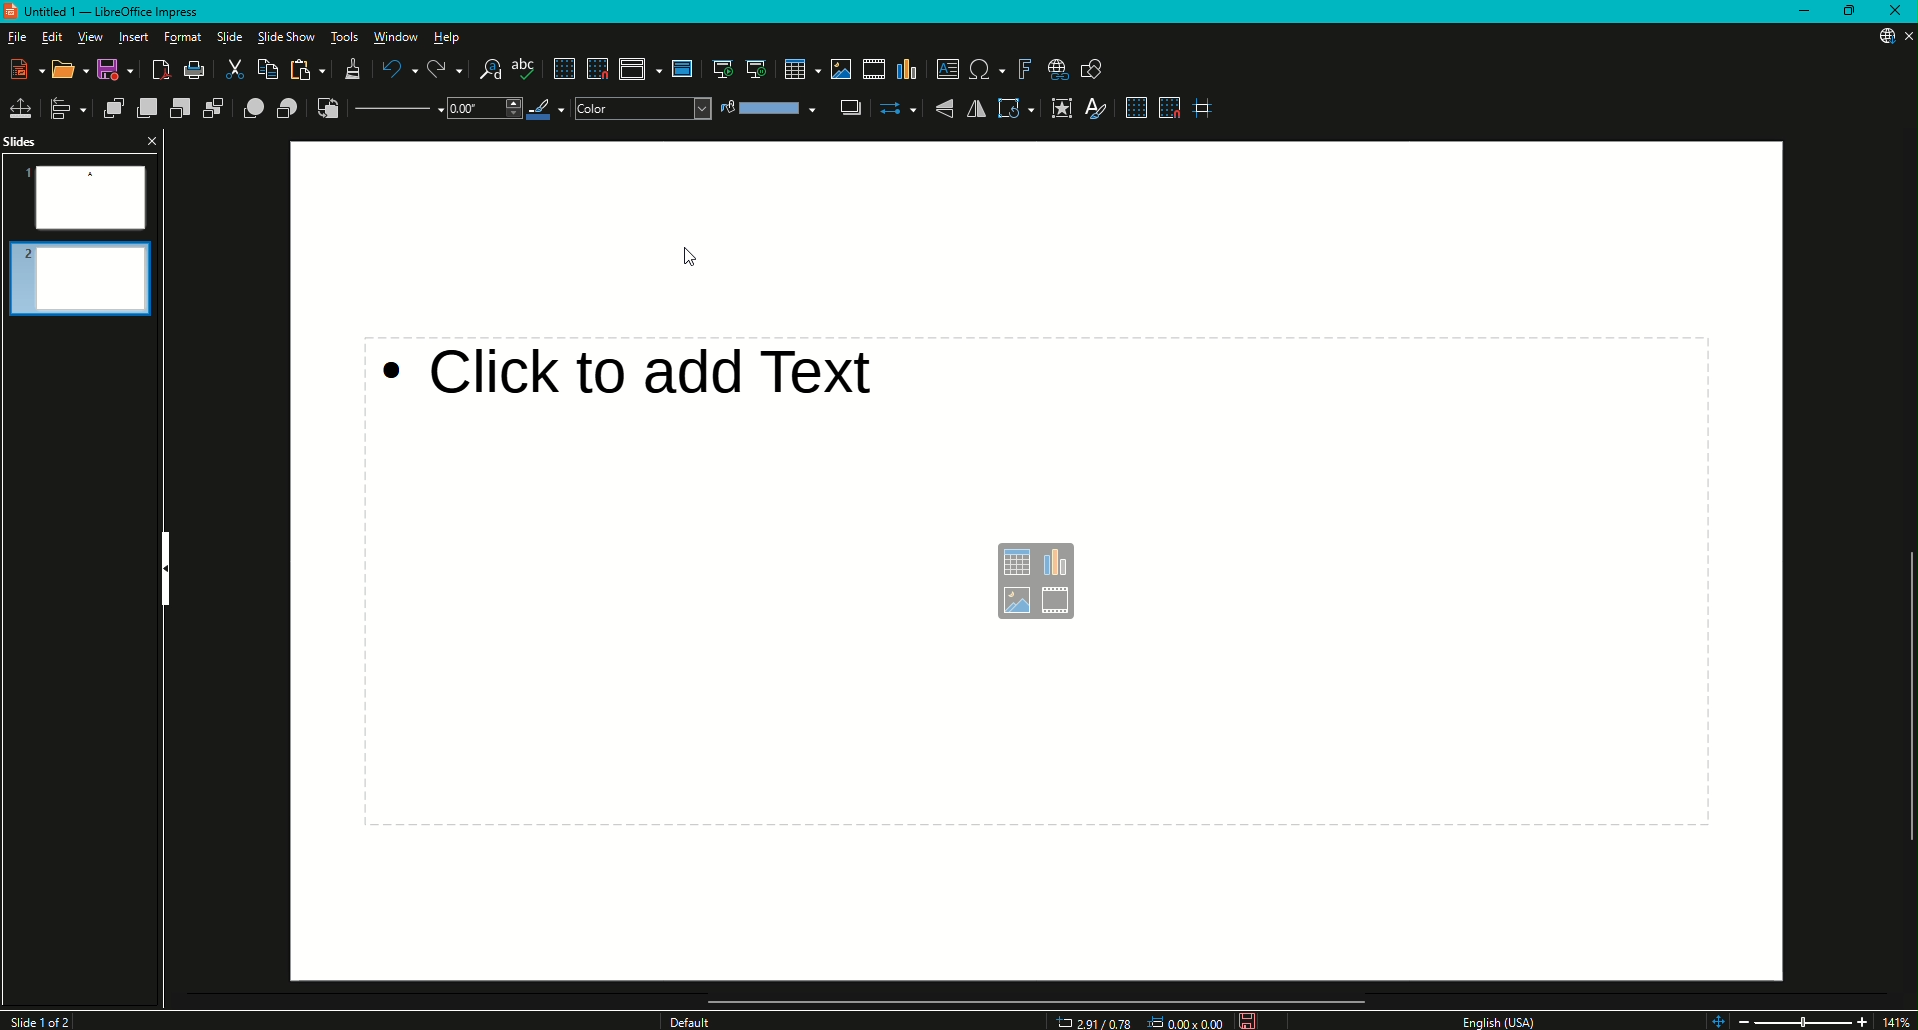  What do you see at coordinates (351, 70) in the screenshot?
I see `Clone Formatting` at bounding box center [351, 70].